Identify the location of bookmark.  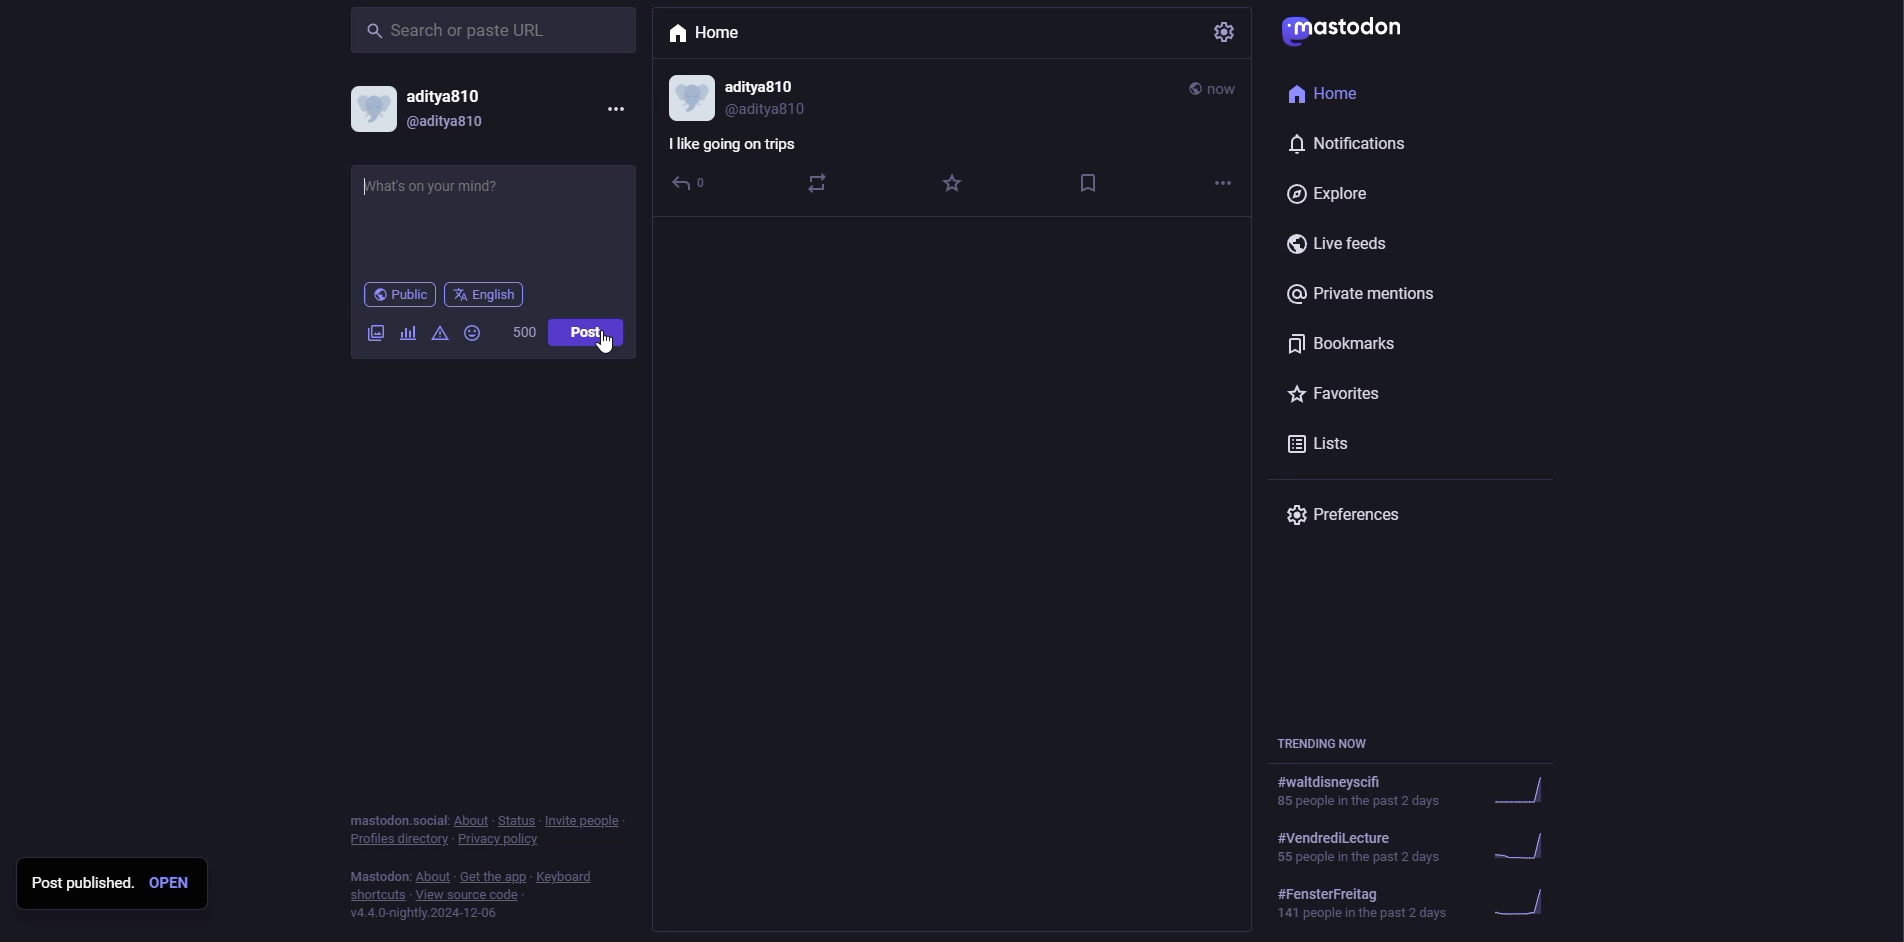
(1088, 183).